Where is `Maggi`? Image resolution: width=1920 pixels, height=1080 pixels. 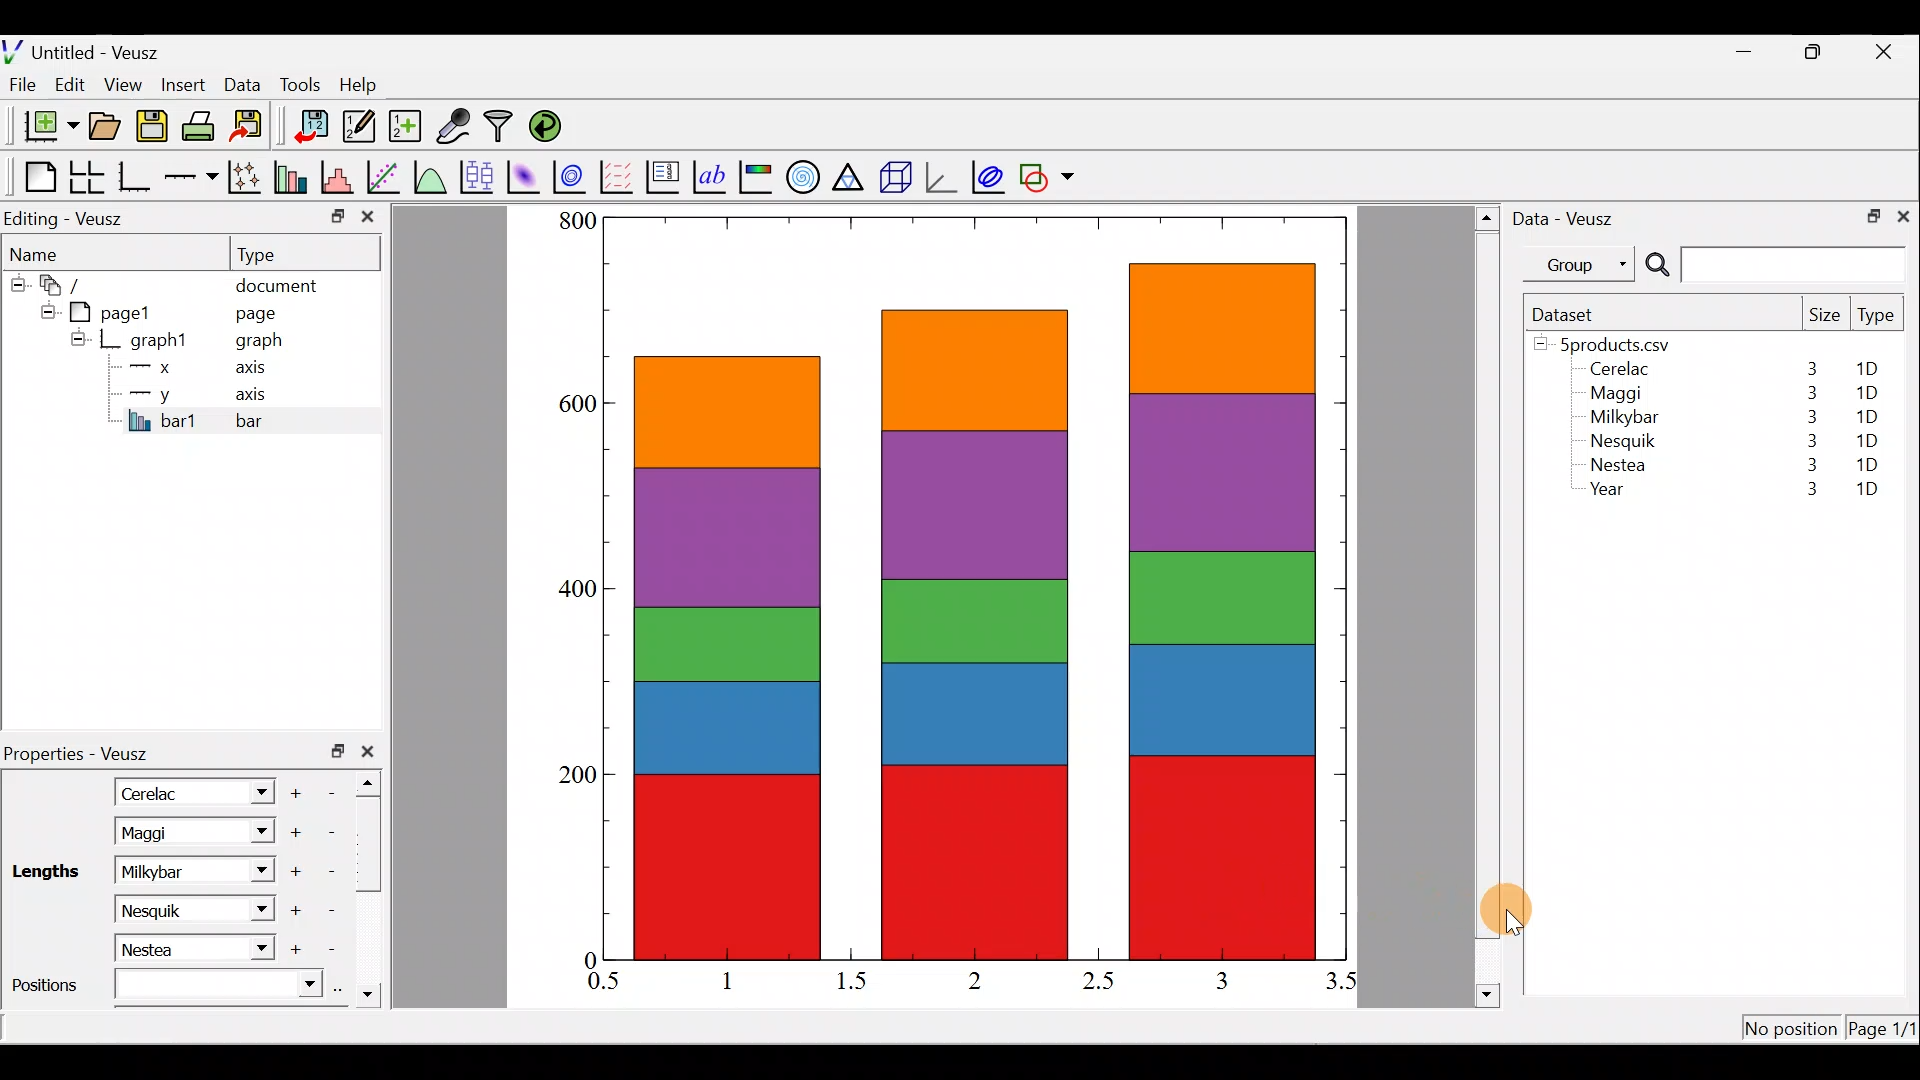
Maggi is located at coordinates (168, 832).